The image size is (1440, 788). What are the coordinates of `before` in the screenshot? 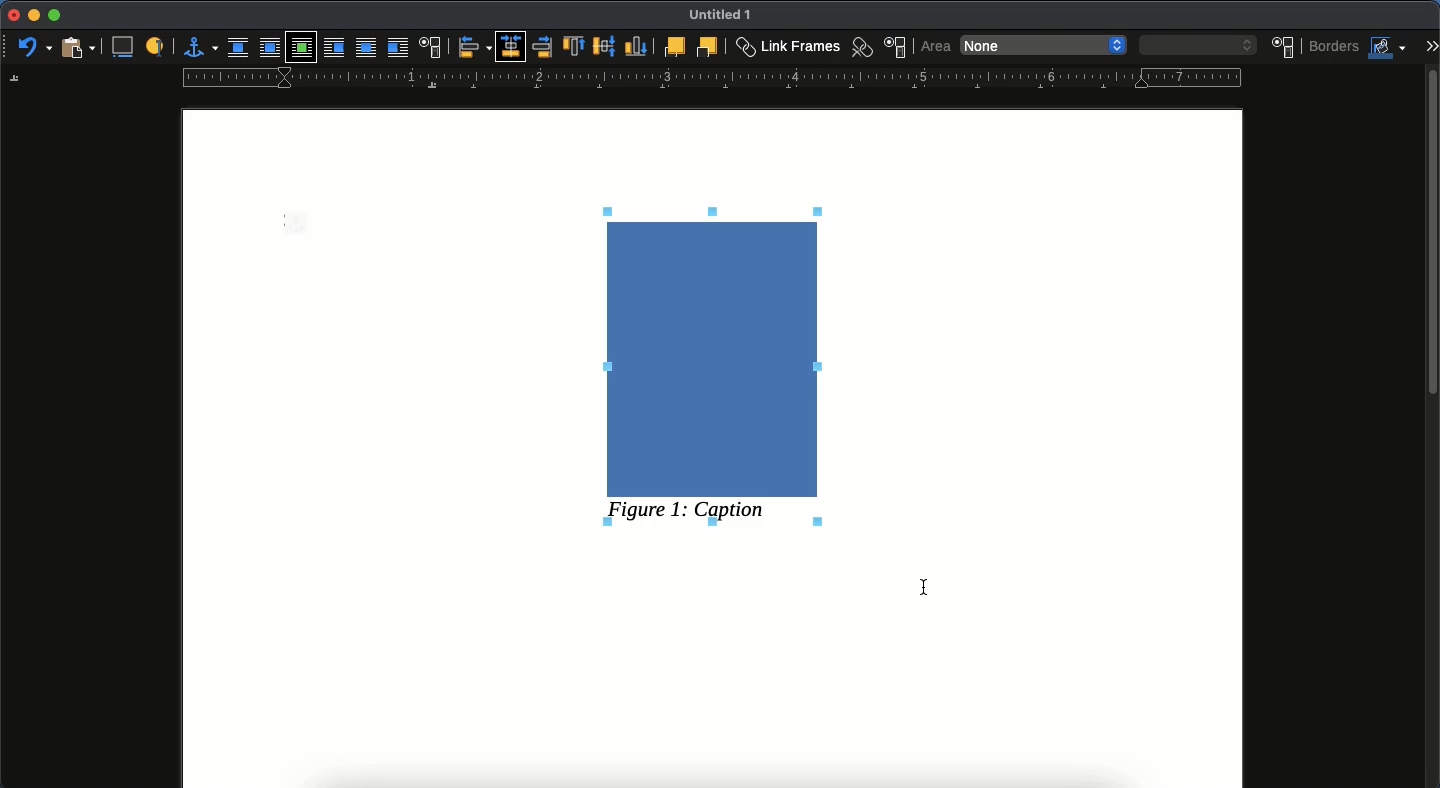 It's located at (337, 48).